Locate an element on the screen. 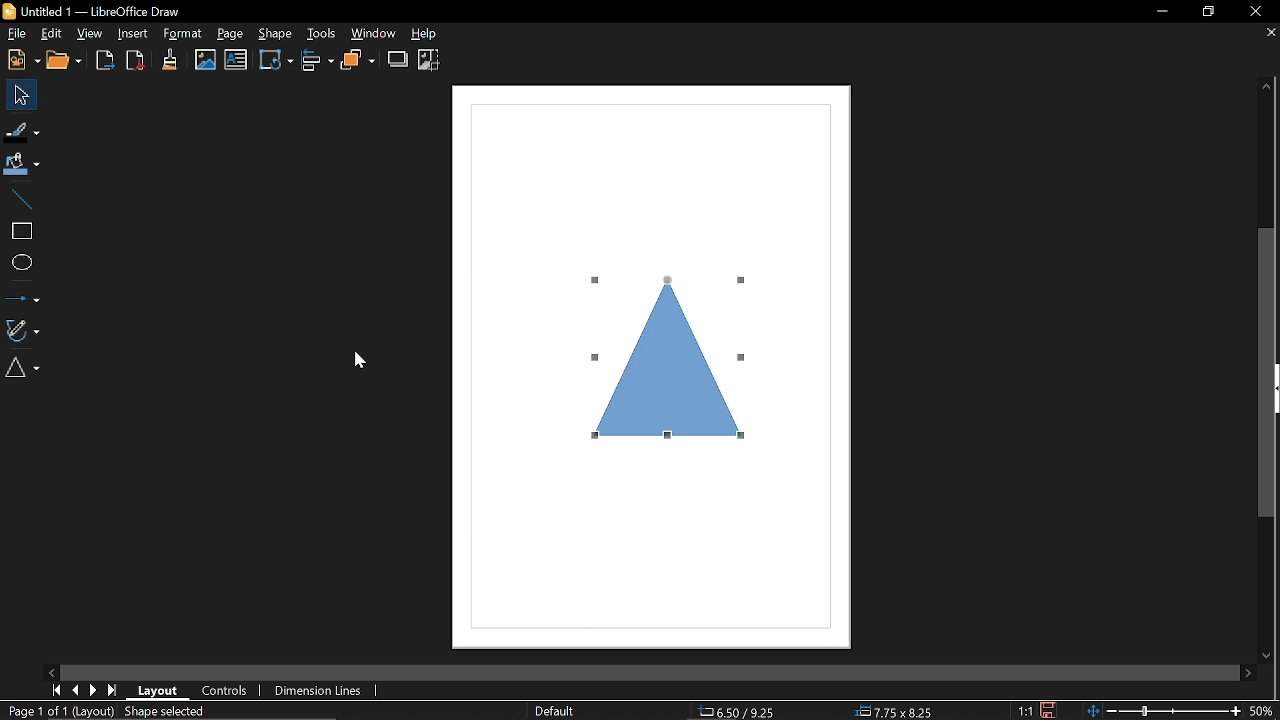 This screenshot has height=720, width=1280. Arrange is located at coordinates (358, 60).